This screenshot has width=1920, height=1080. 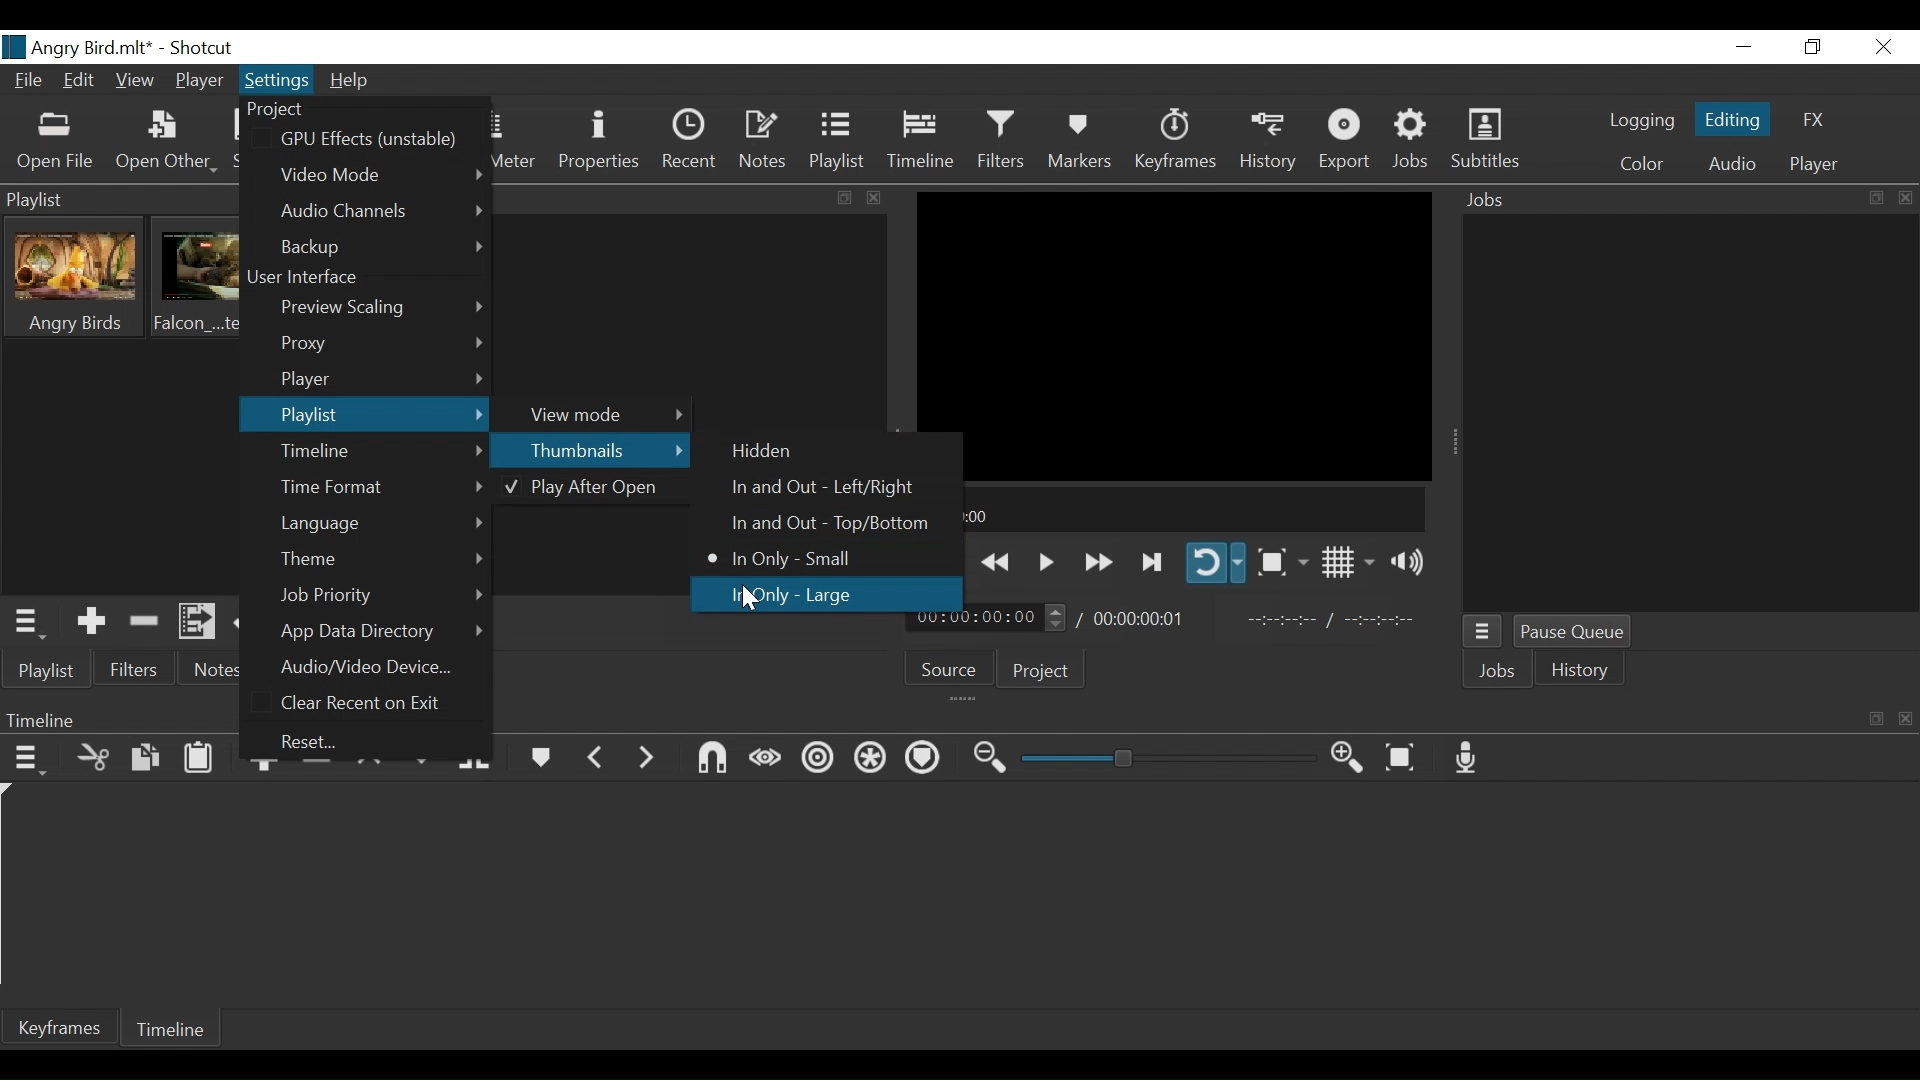 I want to click on Filter, so click(x=1001, y=143).